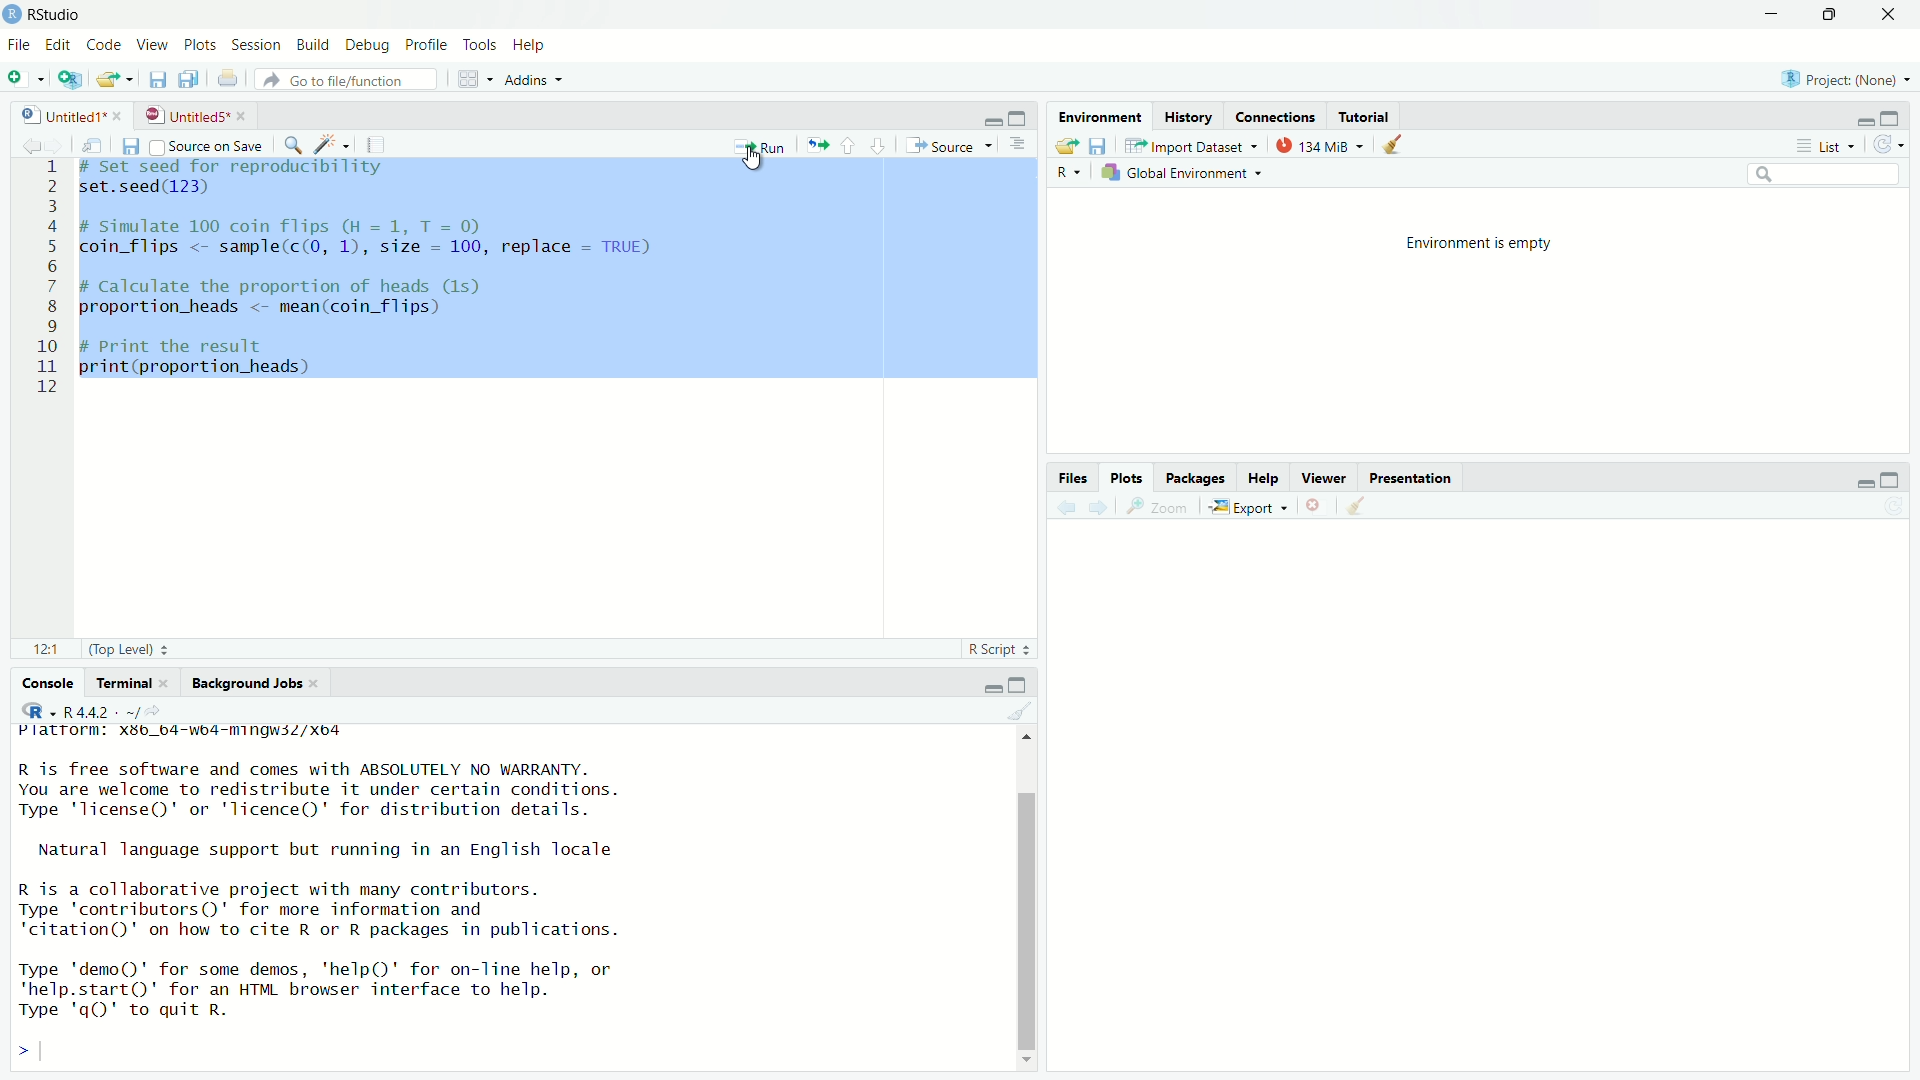 This screenshot has height=1080, width=1920. I want to click on untitled1, so click(53, 114).